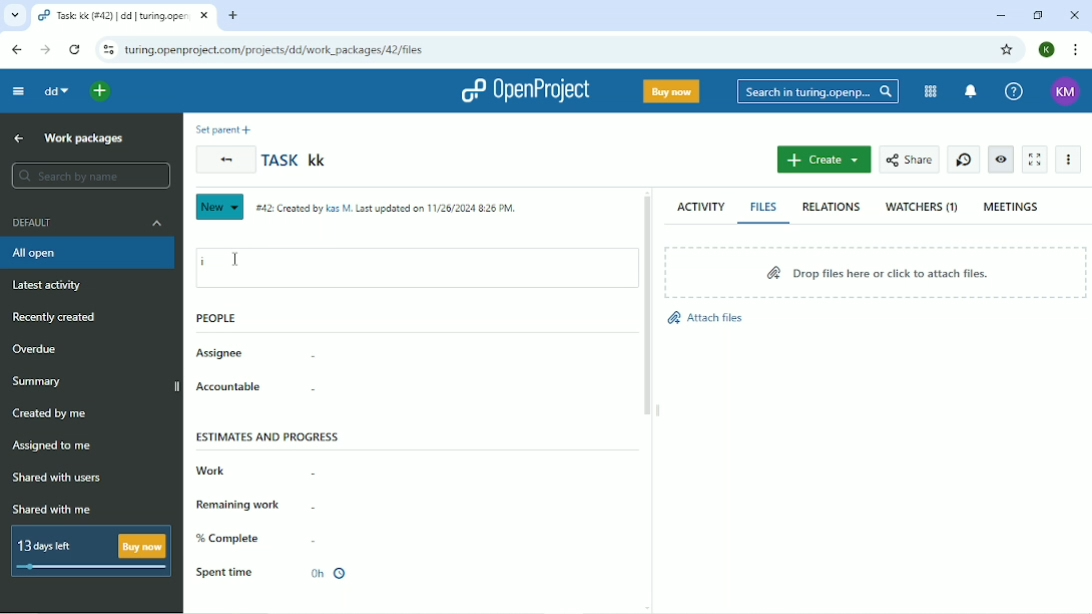 The image size is (1092, 614). I want to click on Close, so click(1076, 15).